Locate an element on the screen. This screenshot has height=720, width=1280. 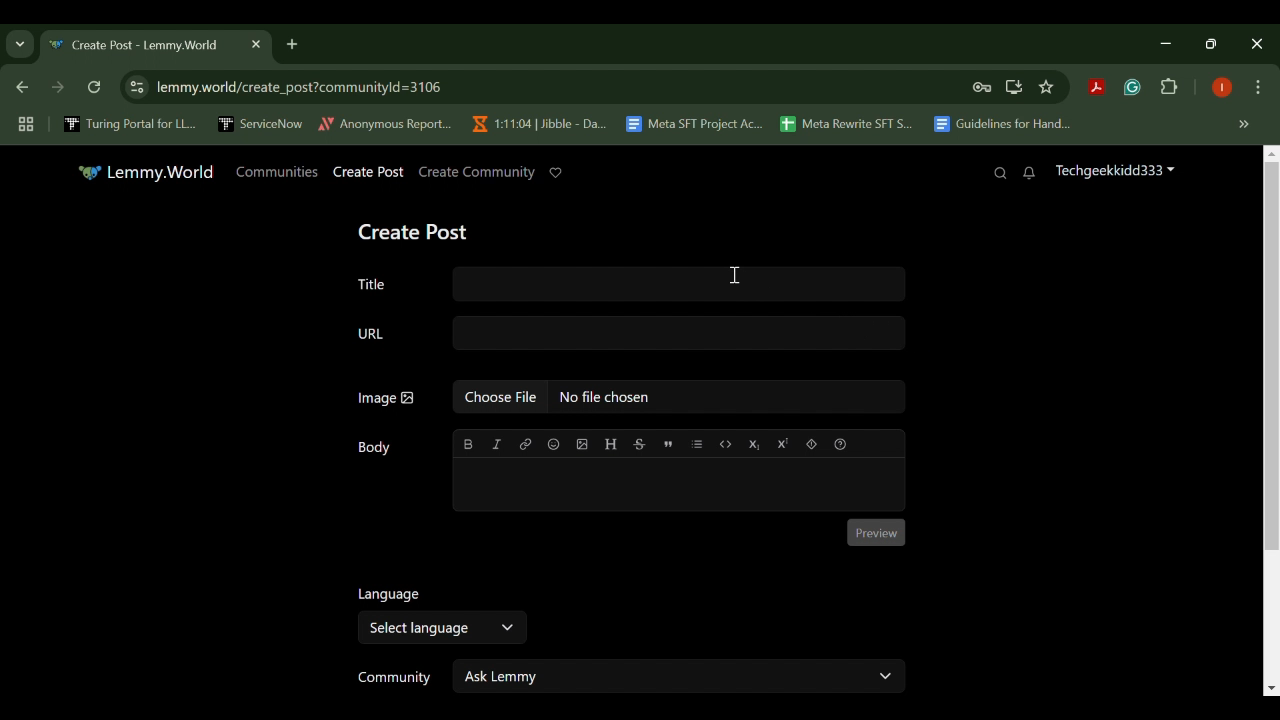
Grammarly Extension is located at coordinates (1130, 88).